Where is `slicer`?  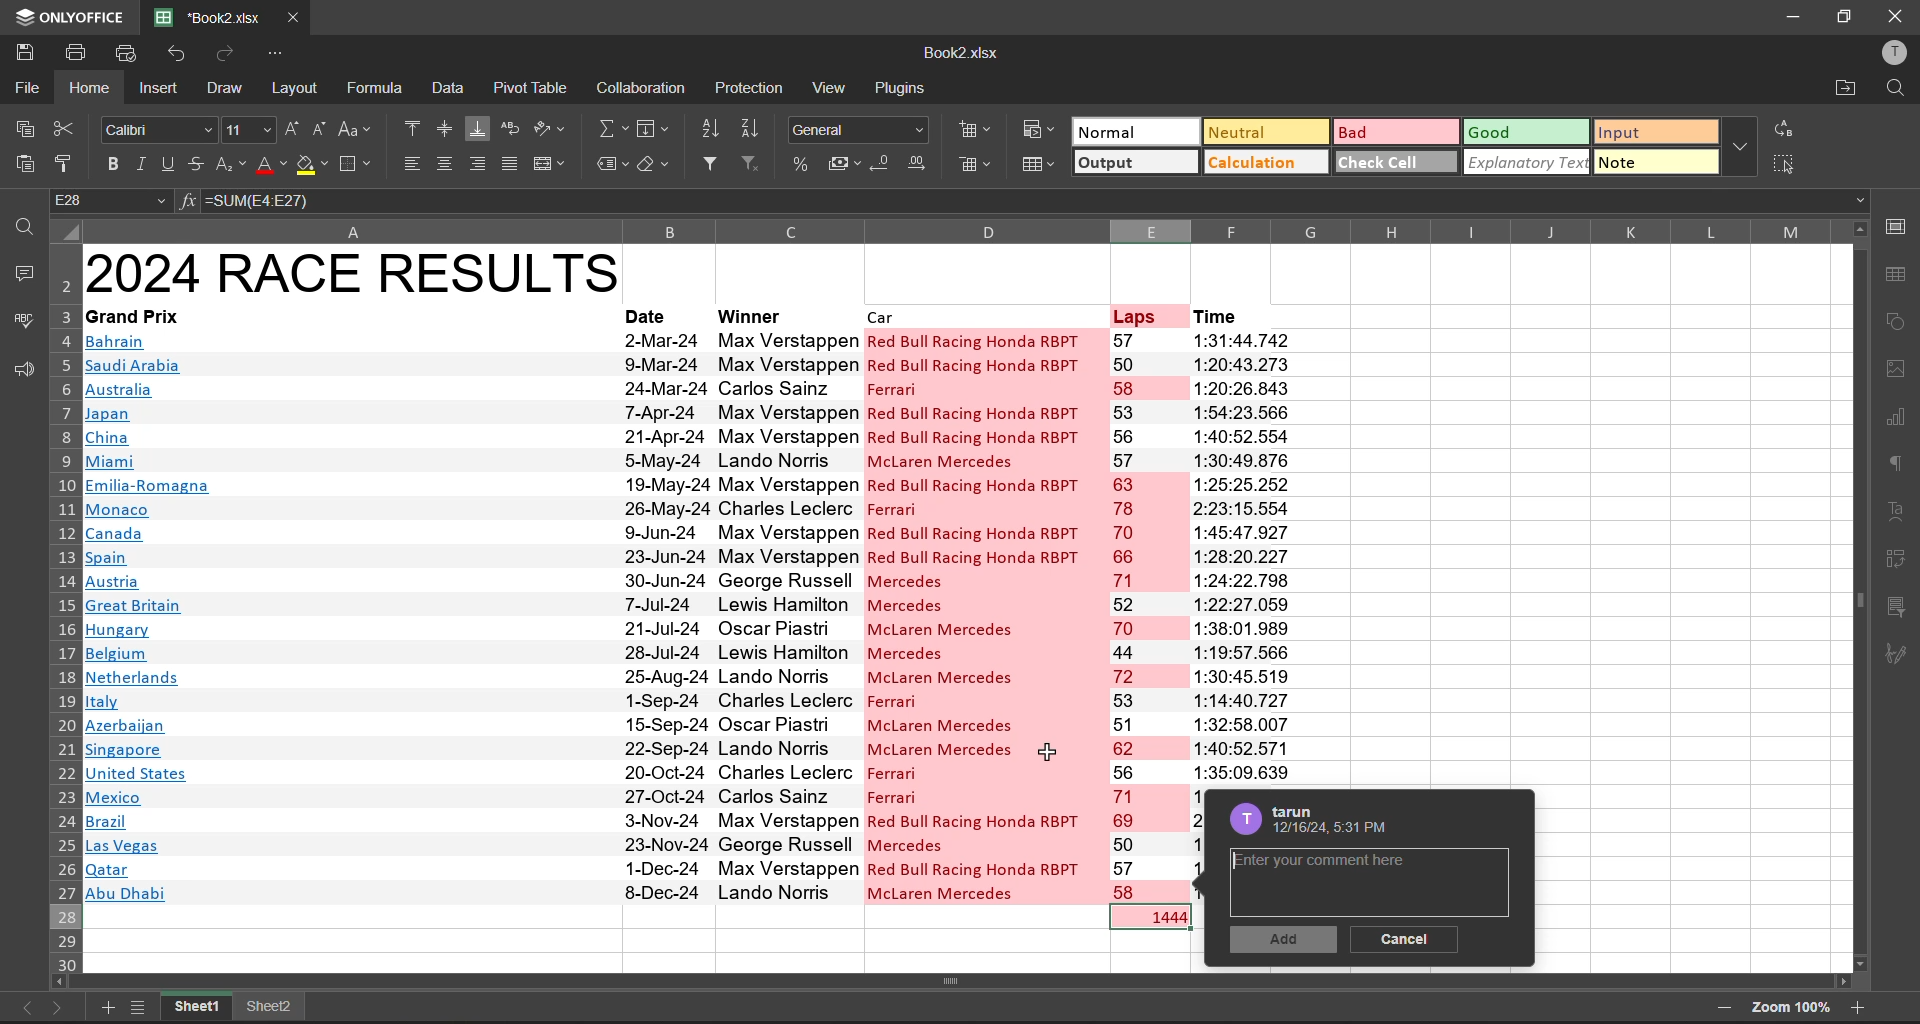
slicer is located at coordinates (1896, 611).